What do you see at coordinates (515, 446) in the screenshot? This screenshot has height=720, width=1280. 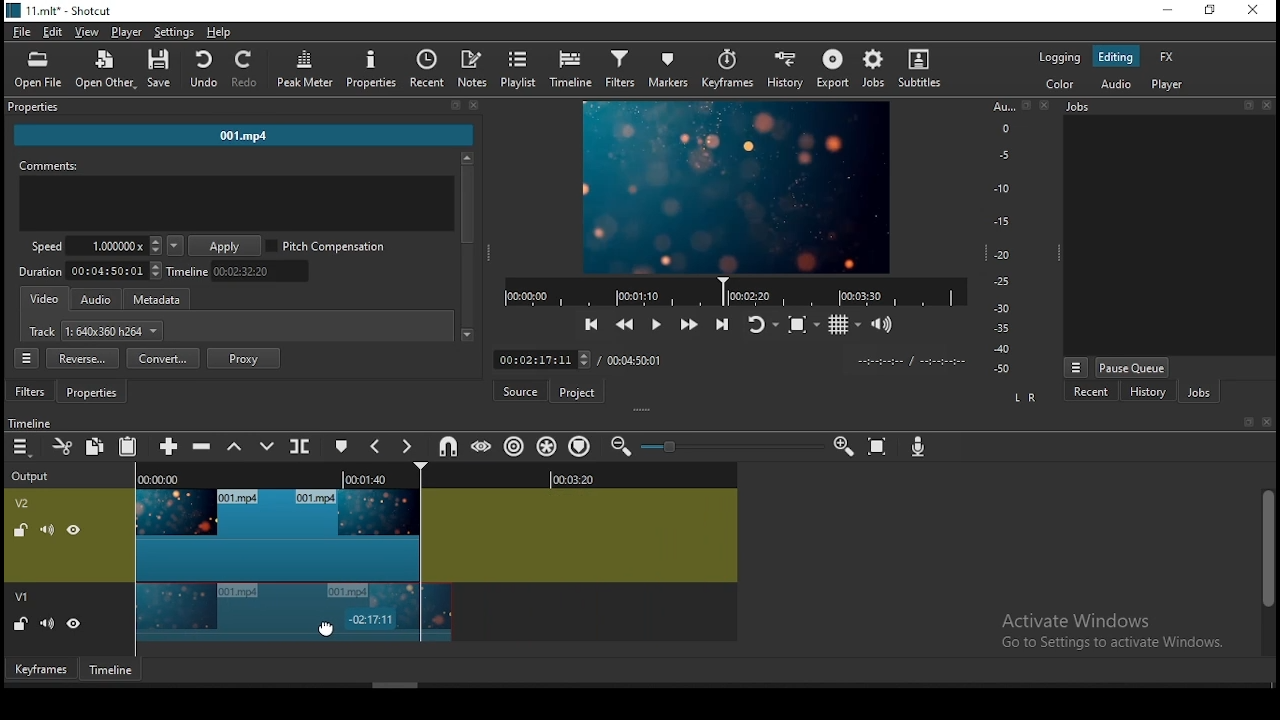 I see `ripple` at bounding box center [515, 446].